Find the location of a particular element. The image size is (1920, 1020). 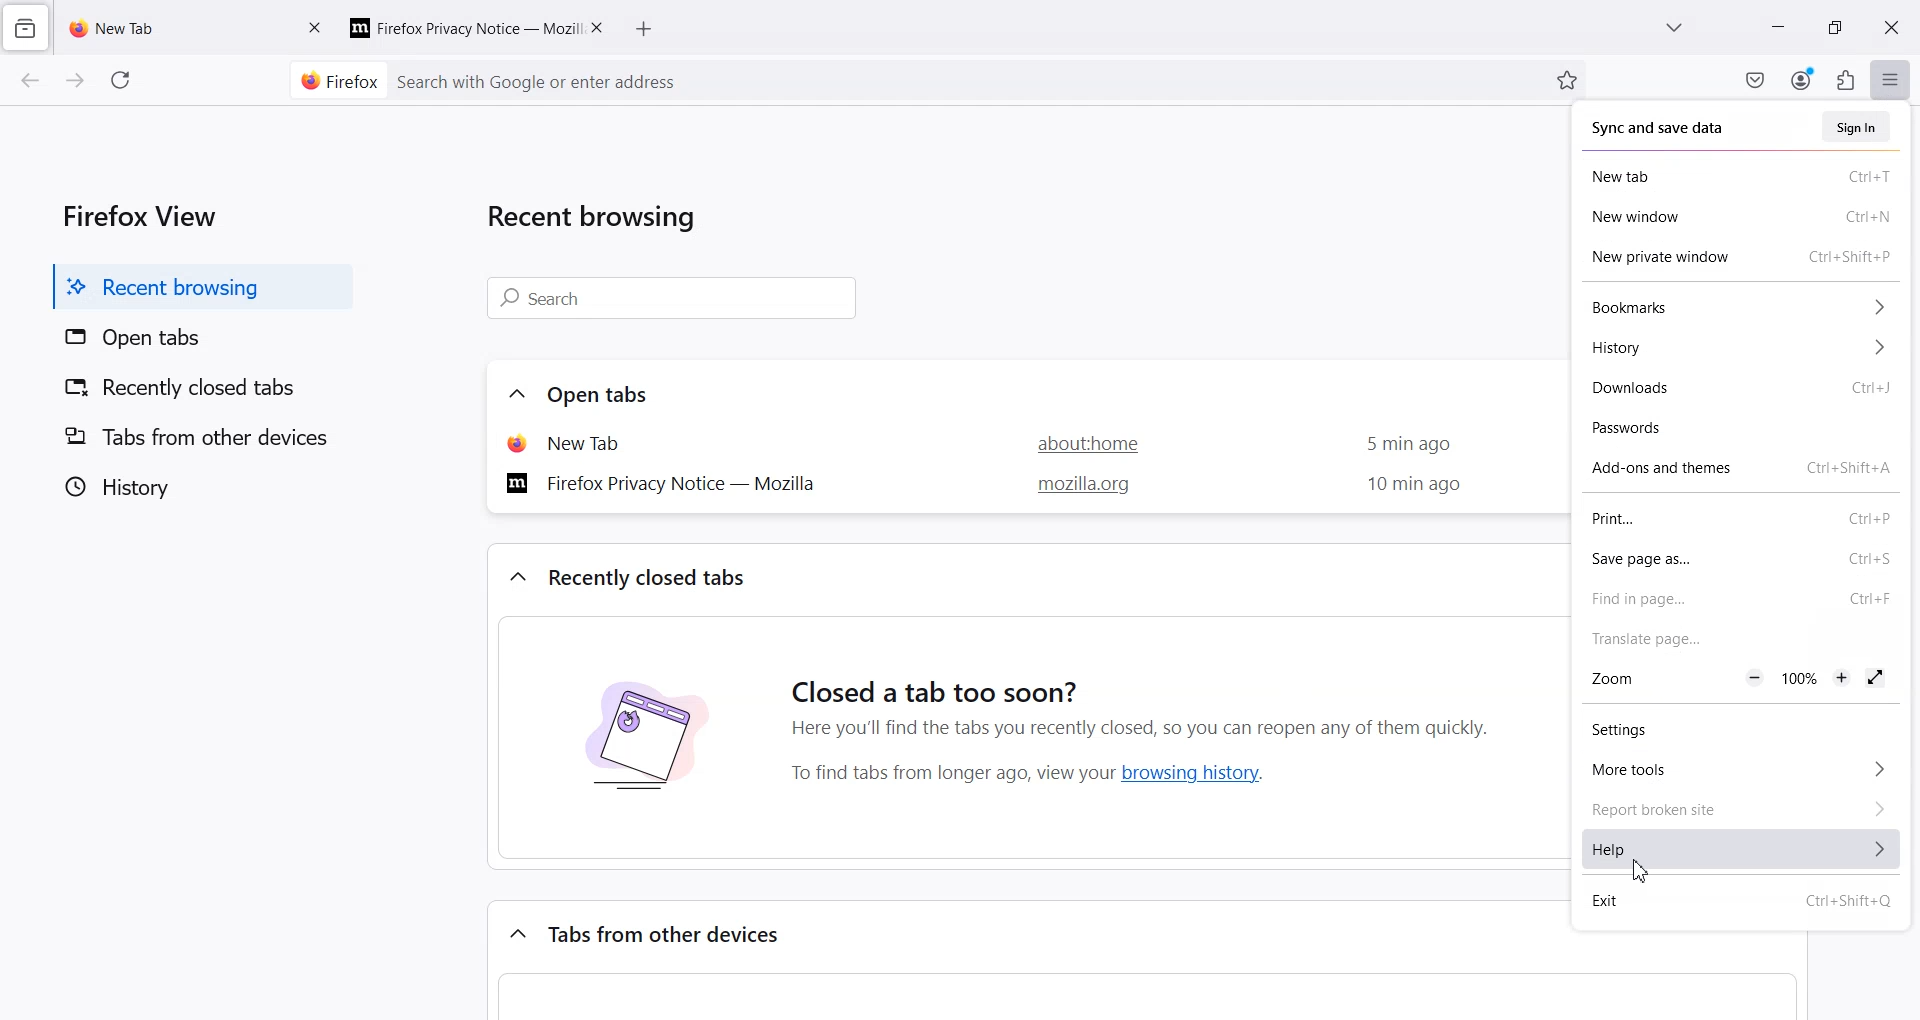

Menu is located at coordinates (1891, 79).